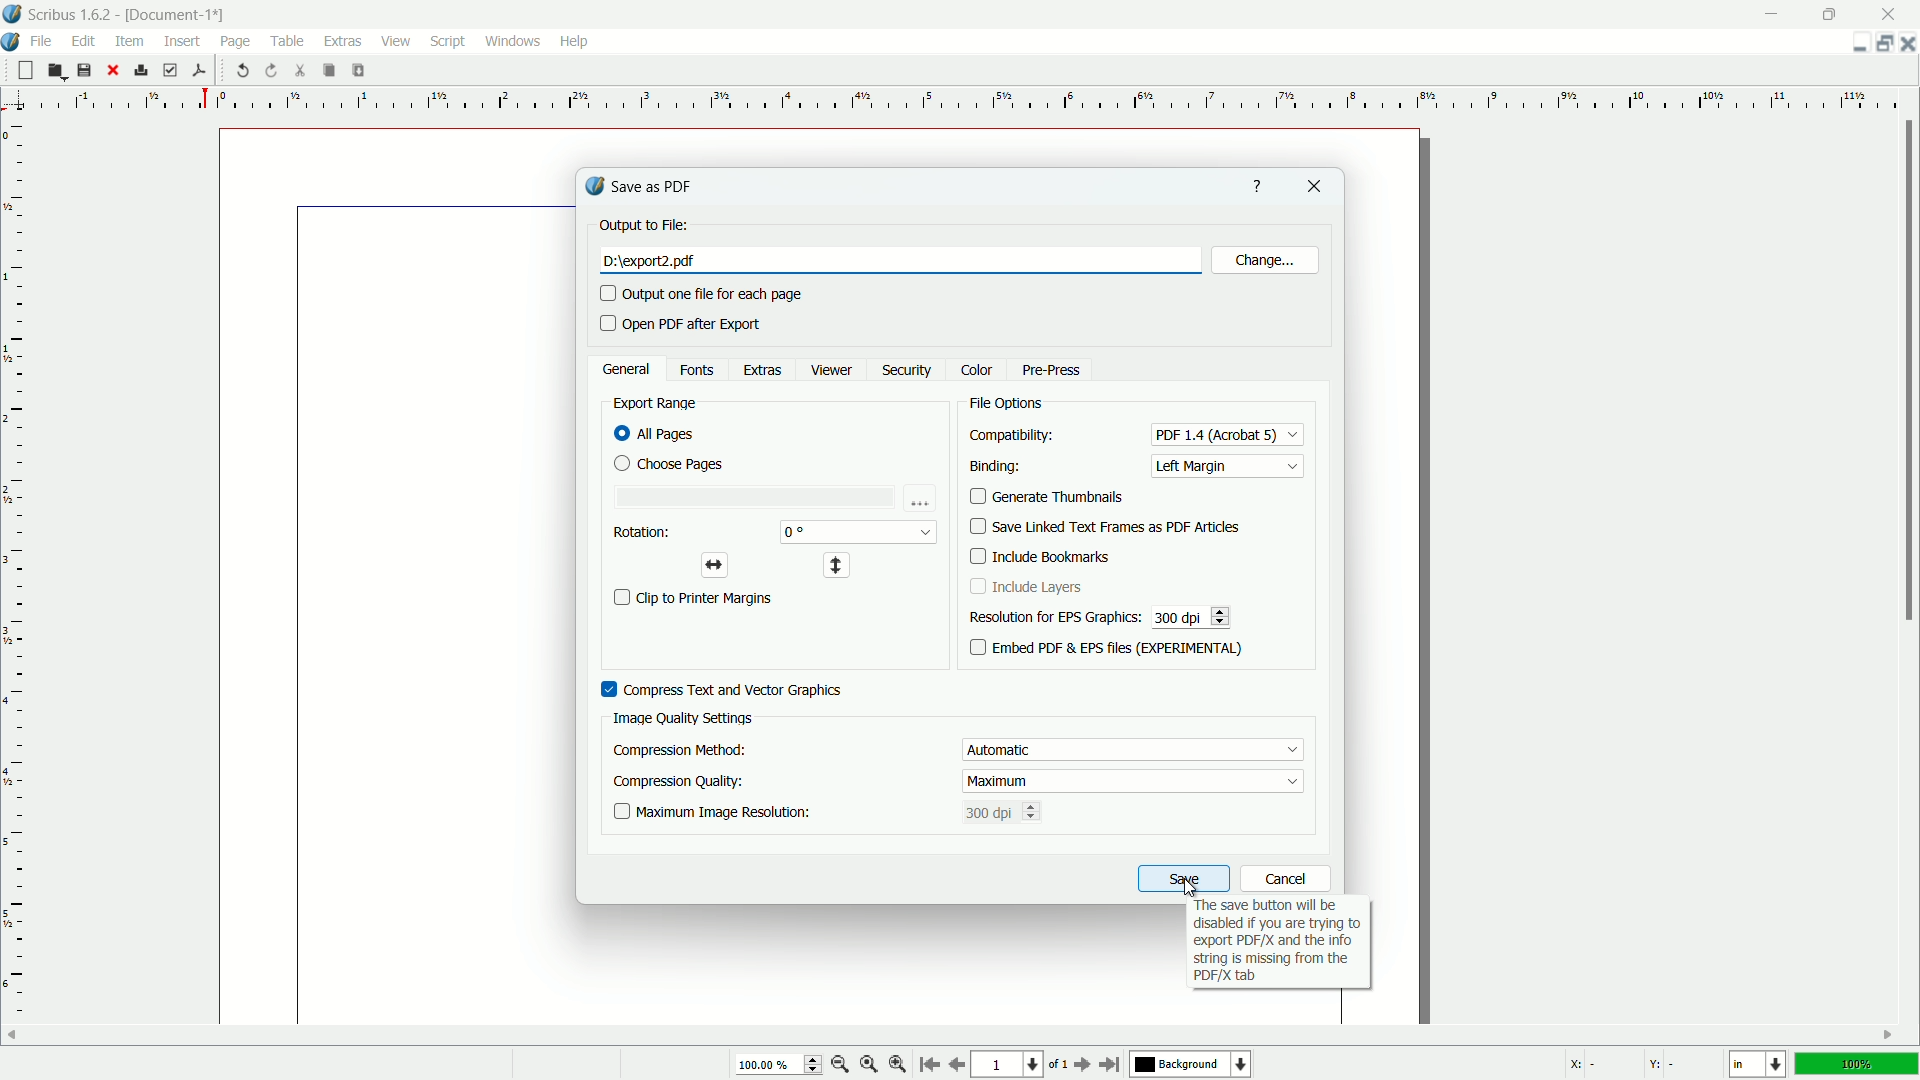 The image size is (1920, 1080). What do you see at coordinates (236, 42) in the screenshot?
I see `page menu` at bounding box center [236, 42].